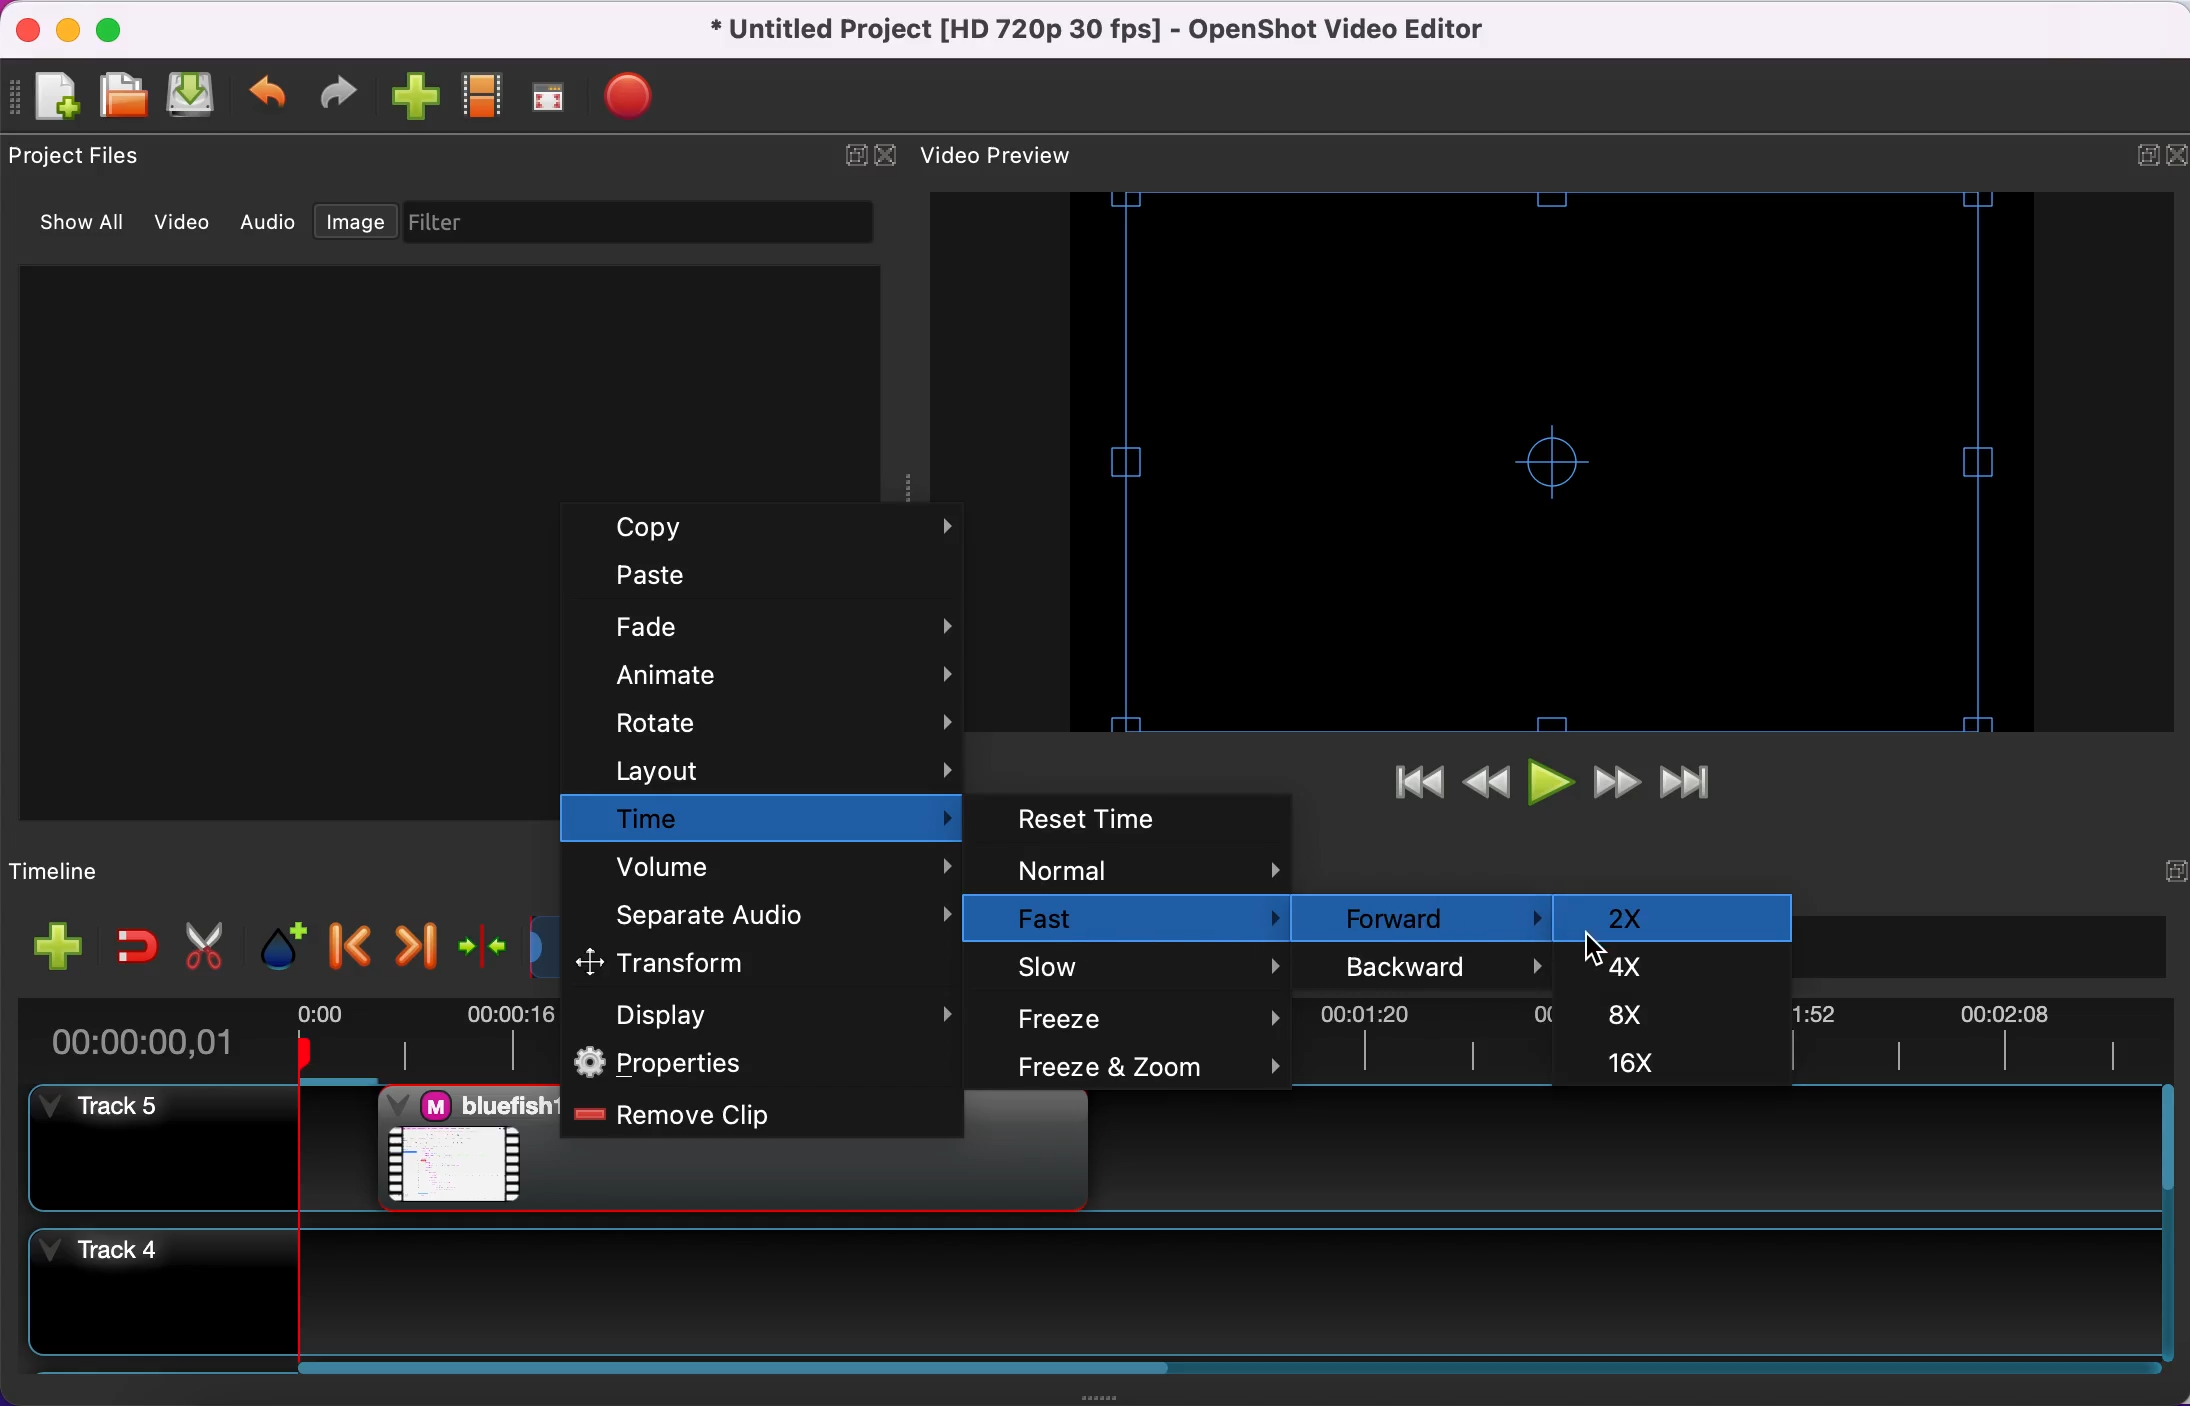 Image resolution: width=2190 pixels, height=1406 pixels. I want to click on export video, so click(639, 97).